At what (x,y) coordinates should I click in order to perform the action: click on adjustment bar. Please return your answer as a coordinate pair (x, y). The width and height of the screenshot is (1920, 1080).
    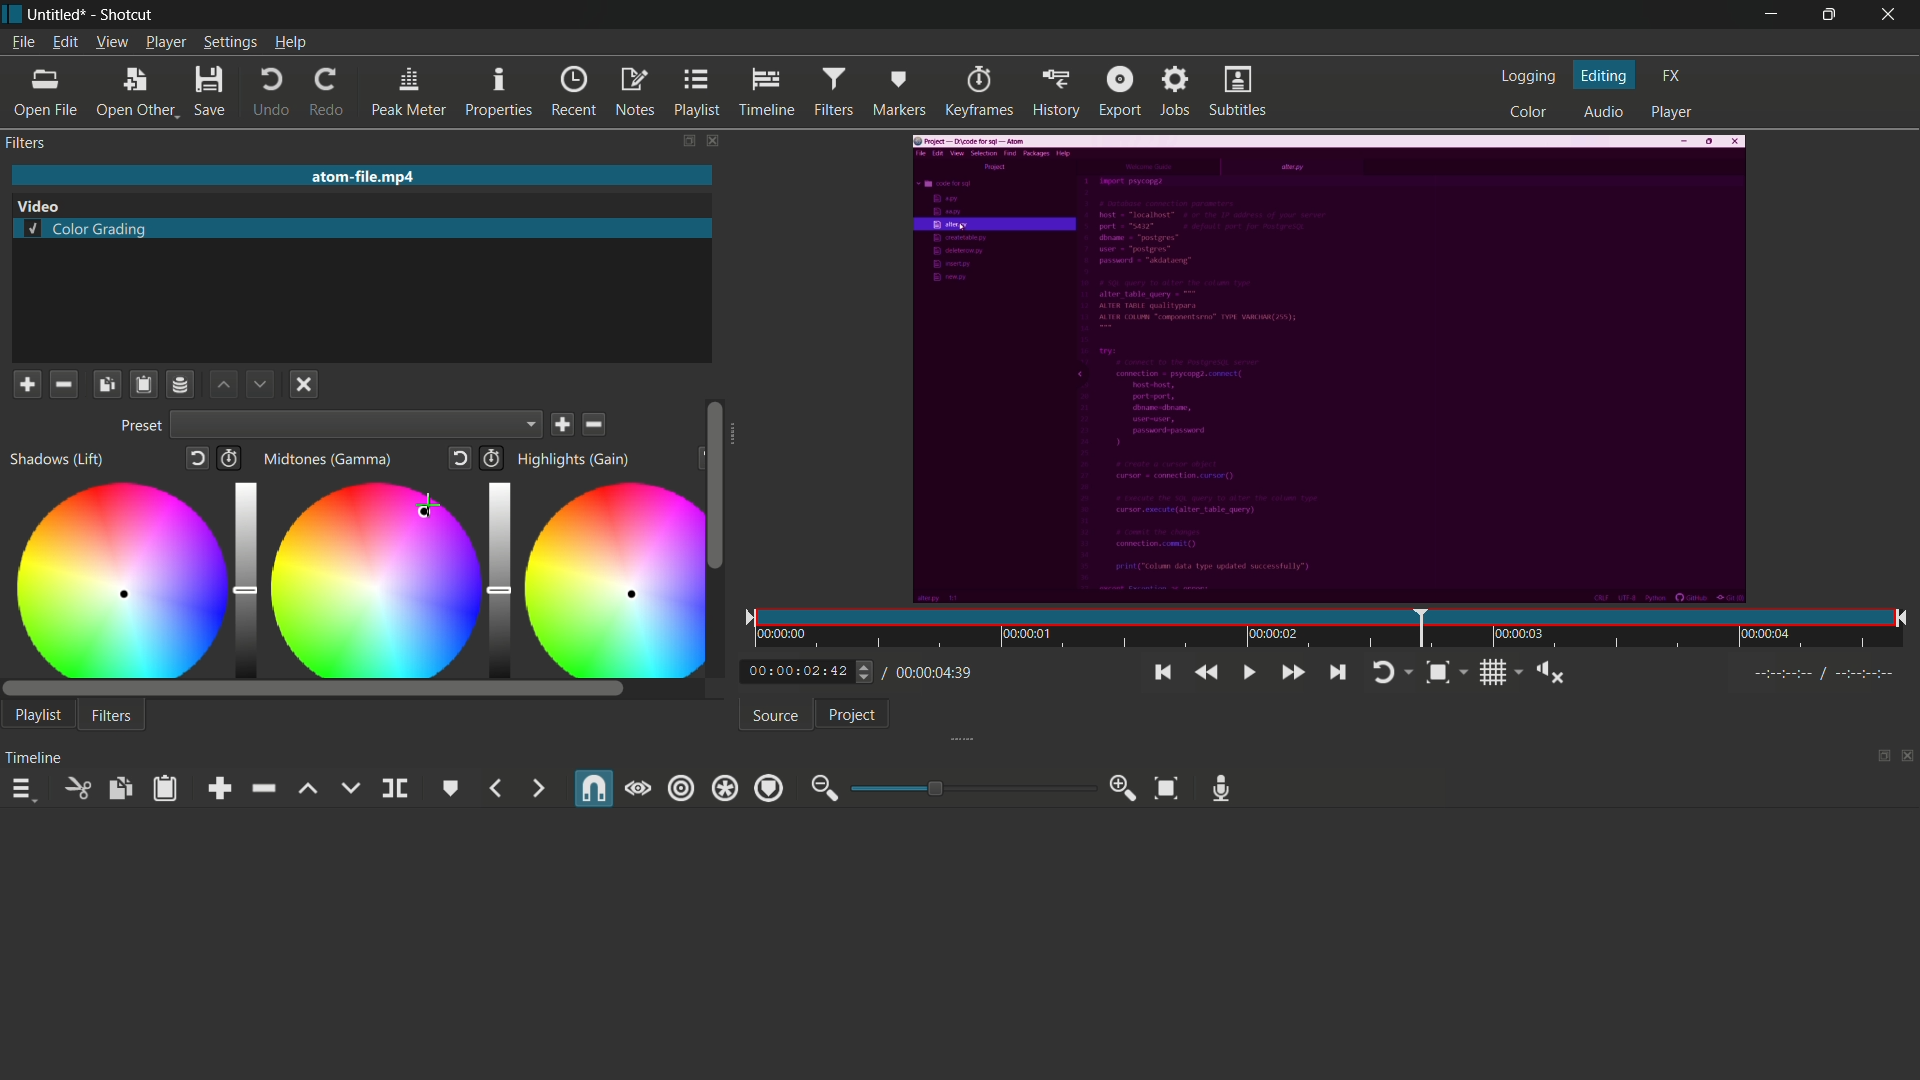
    Looking at the image, I should click on (244, 577).